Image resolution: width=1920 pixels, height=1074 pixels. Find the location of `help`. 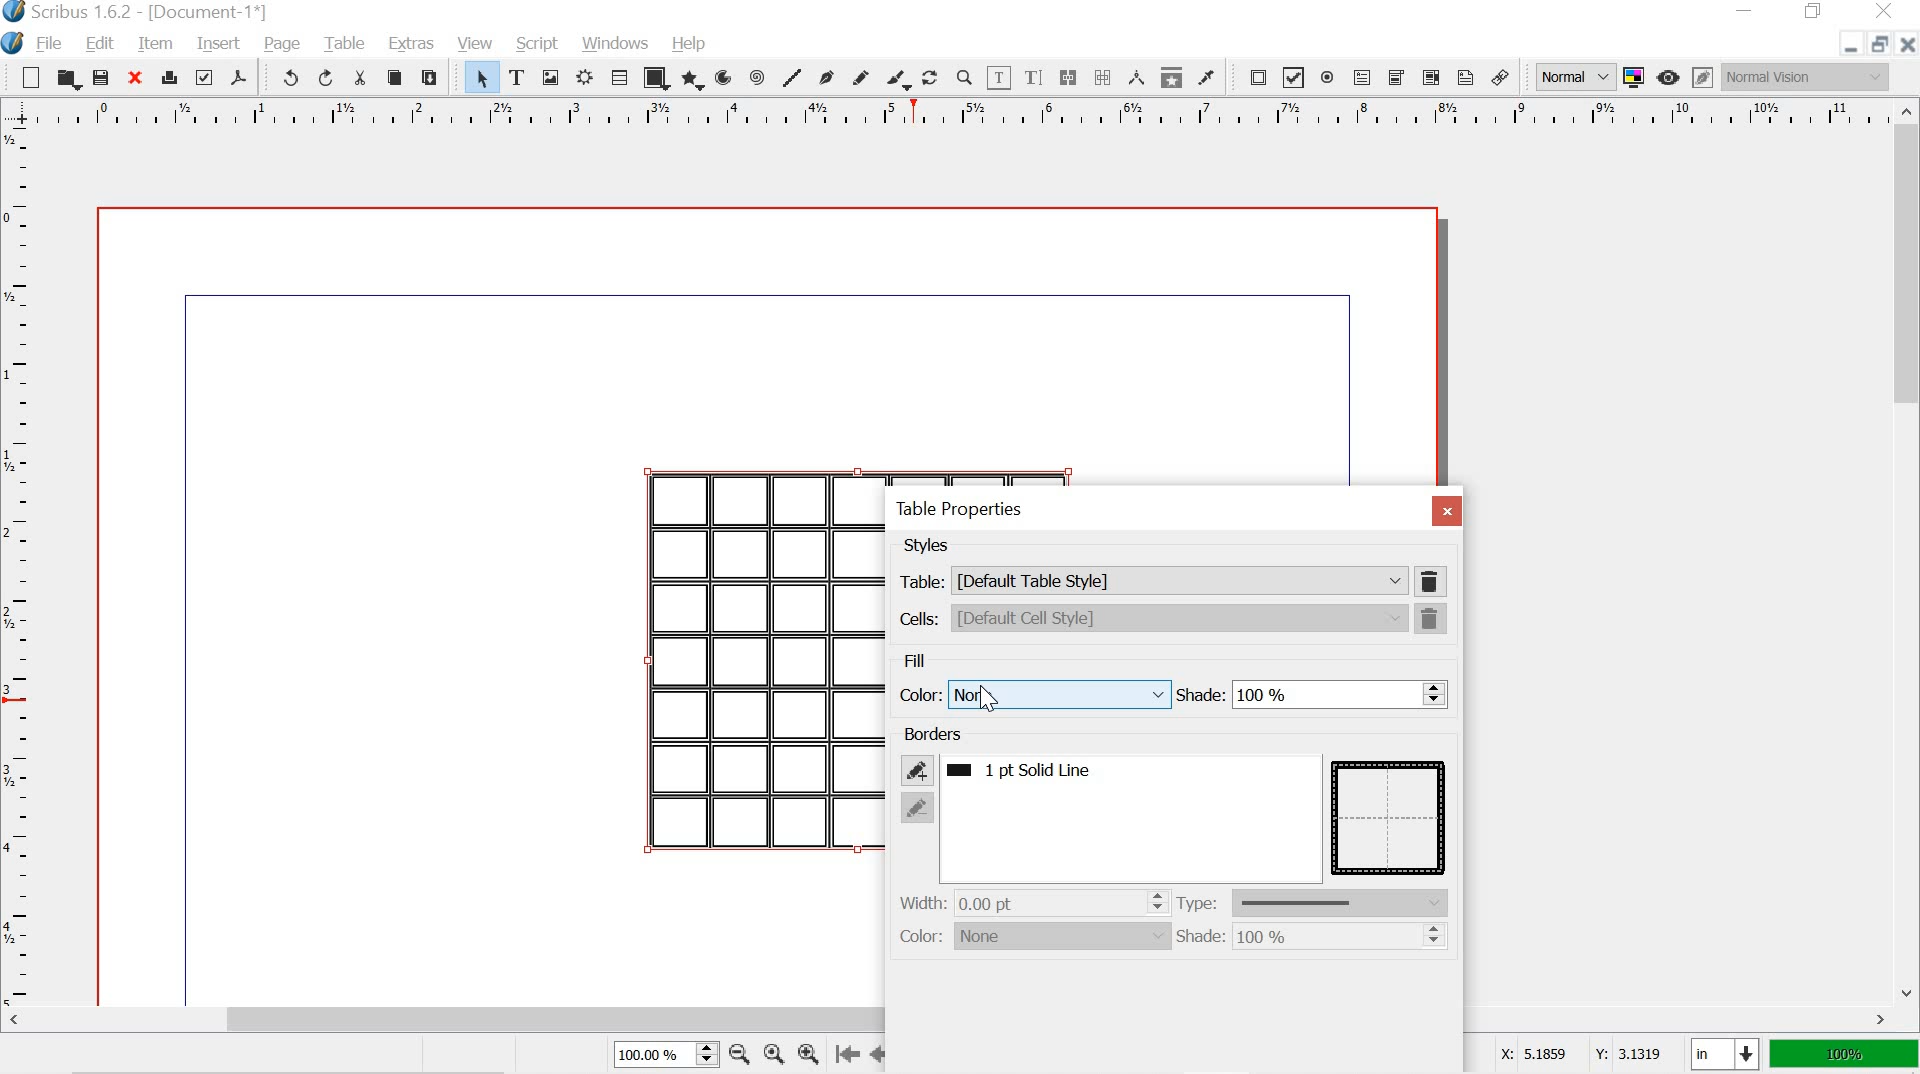

help is located at coordinates (690, 41).